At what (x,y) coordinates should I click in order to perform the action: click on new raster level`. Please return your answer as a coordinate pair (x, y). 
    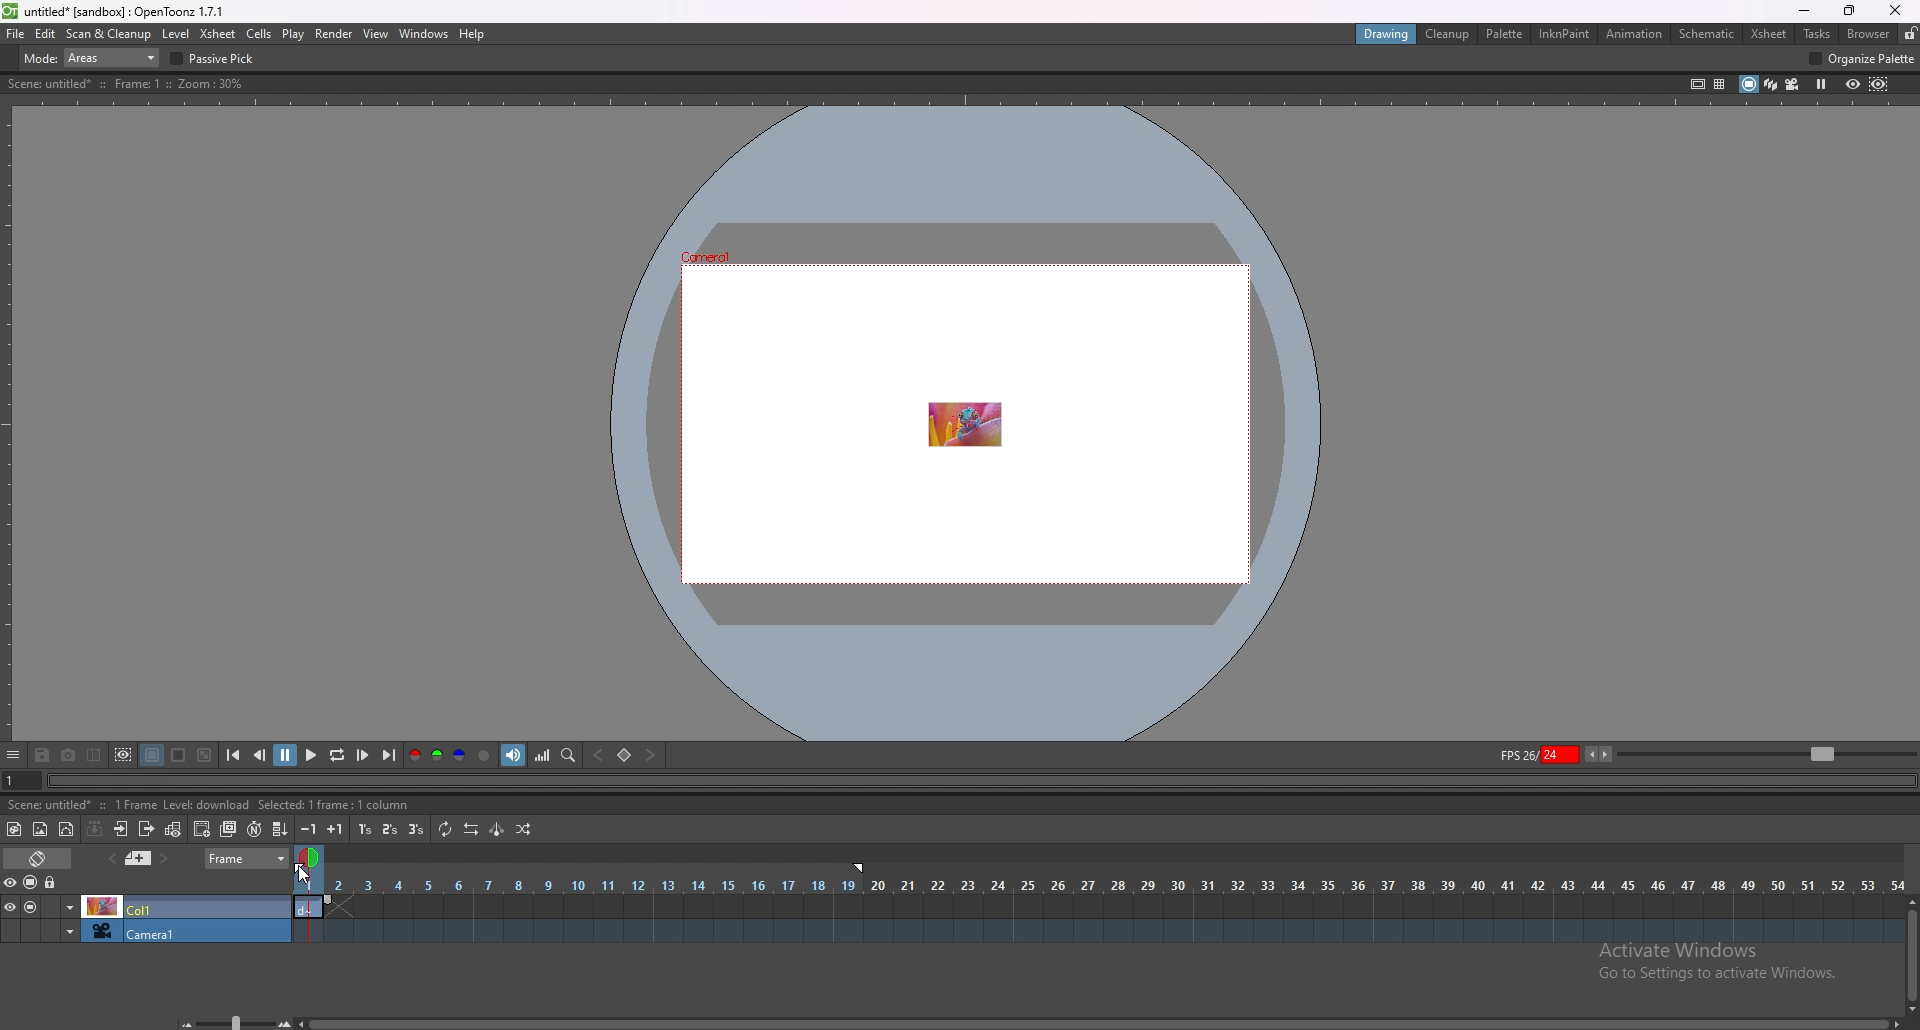
    Looking at the image, I should click on (40, 829).